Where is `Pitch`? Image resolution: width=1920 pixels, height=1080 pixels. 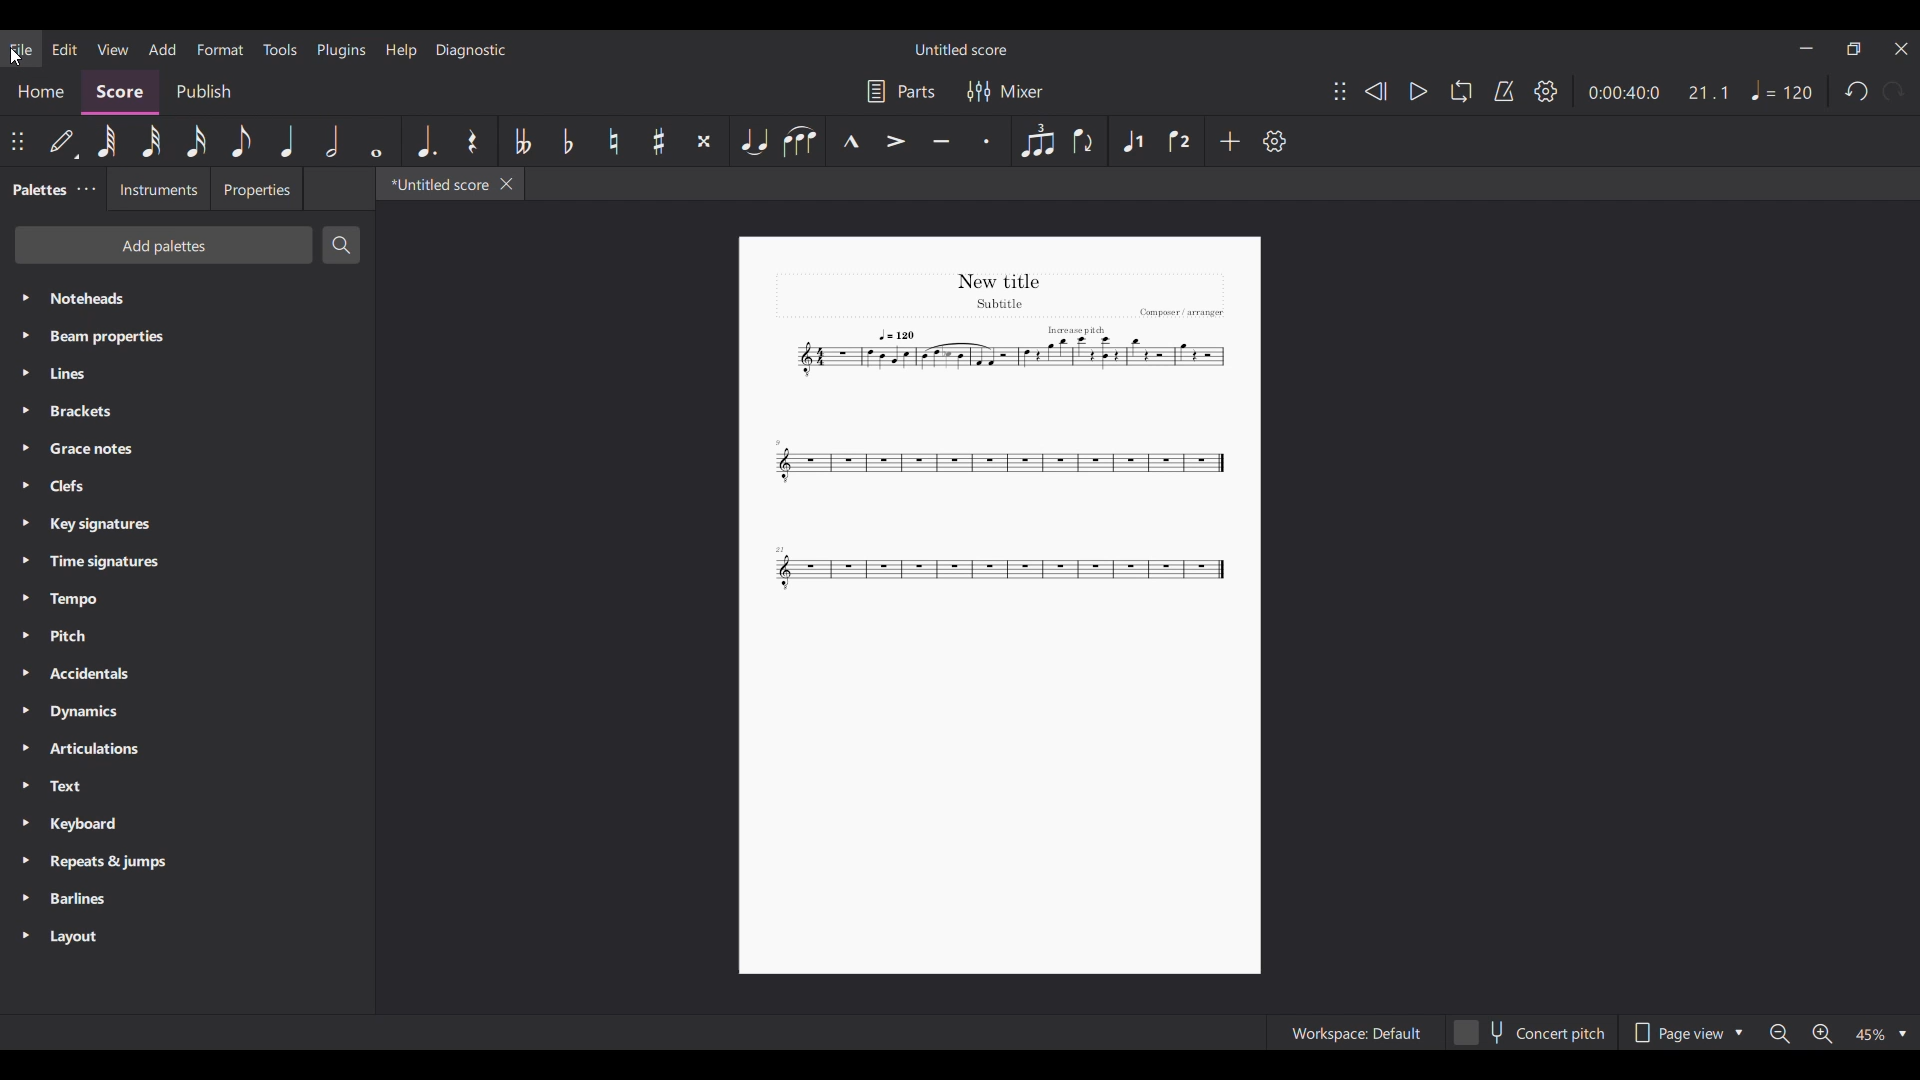
Pitch is located at coordinates (188, 636).